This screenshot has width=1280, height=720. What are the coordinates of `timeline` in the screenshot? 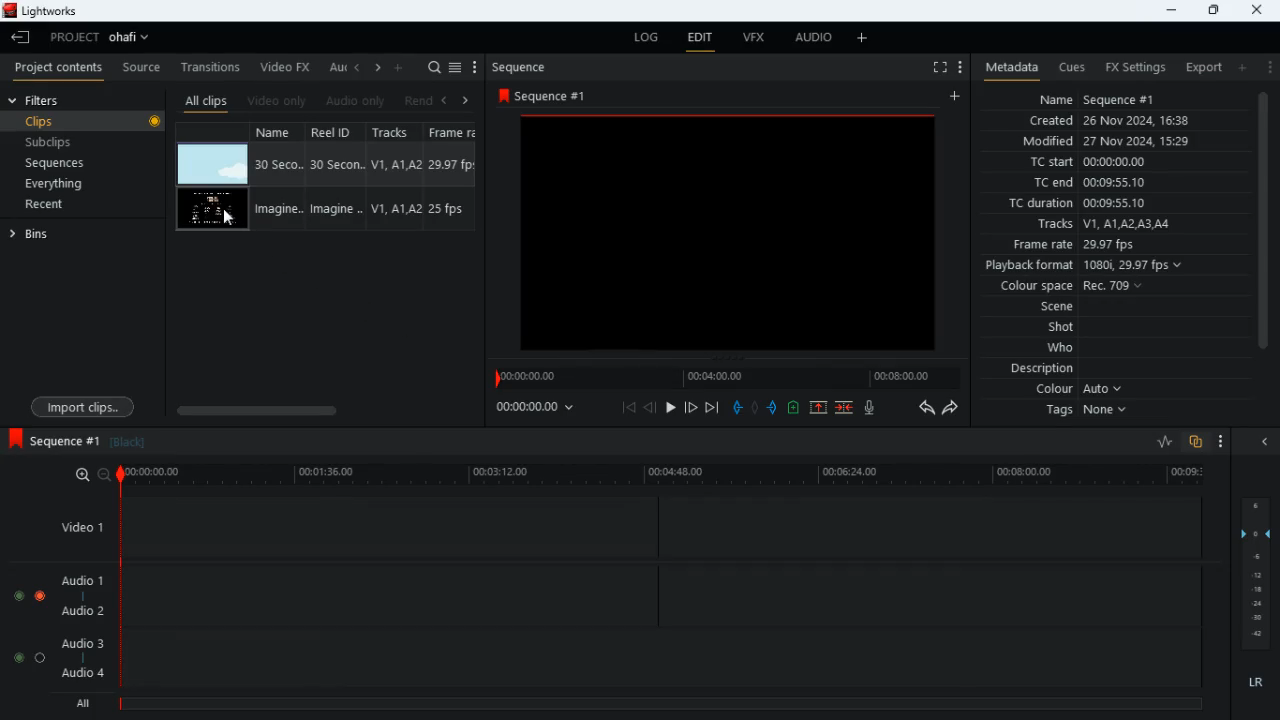 It's located at (724, 377).